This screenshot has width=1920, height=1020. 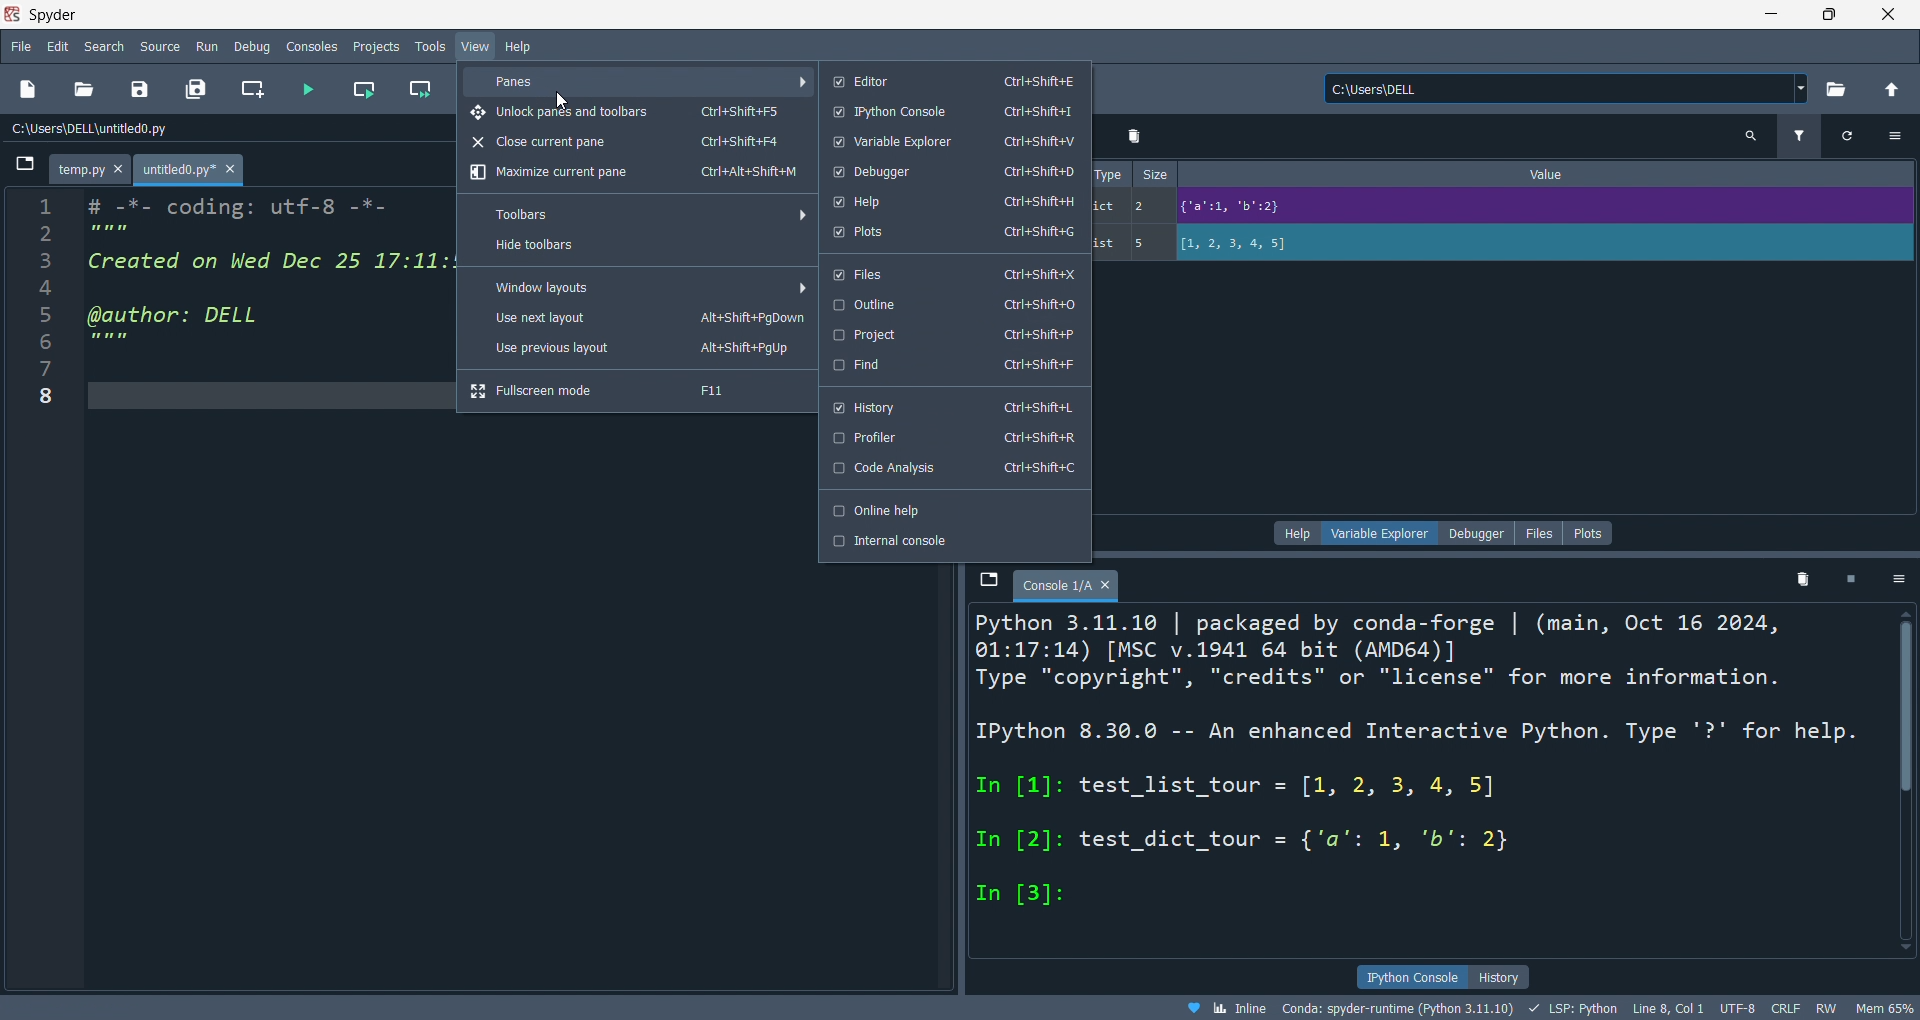 I want to click on use prev layour, so click(x=637, y=351).